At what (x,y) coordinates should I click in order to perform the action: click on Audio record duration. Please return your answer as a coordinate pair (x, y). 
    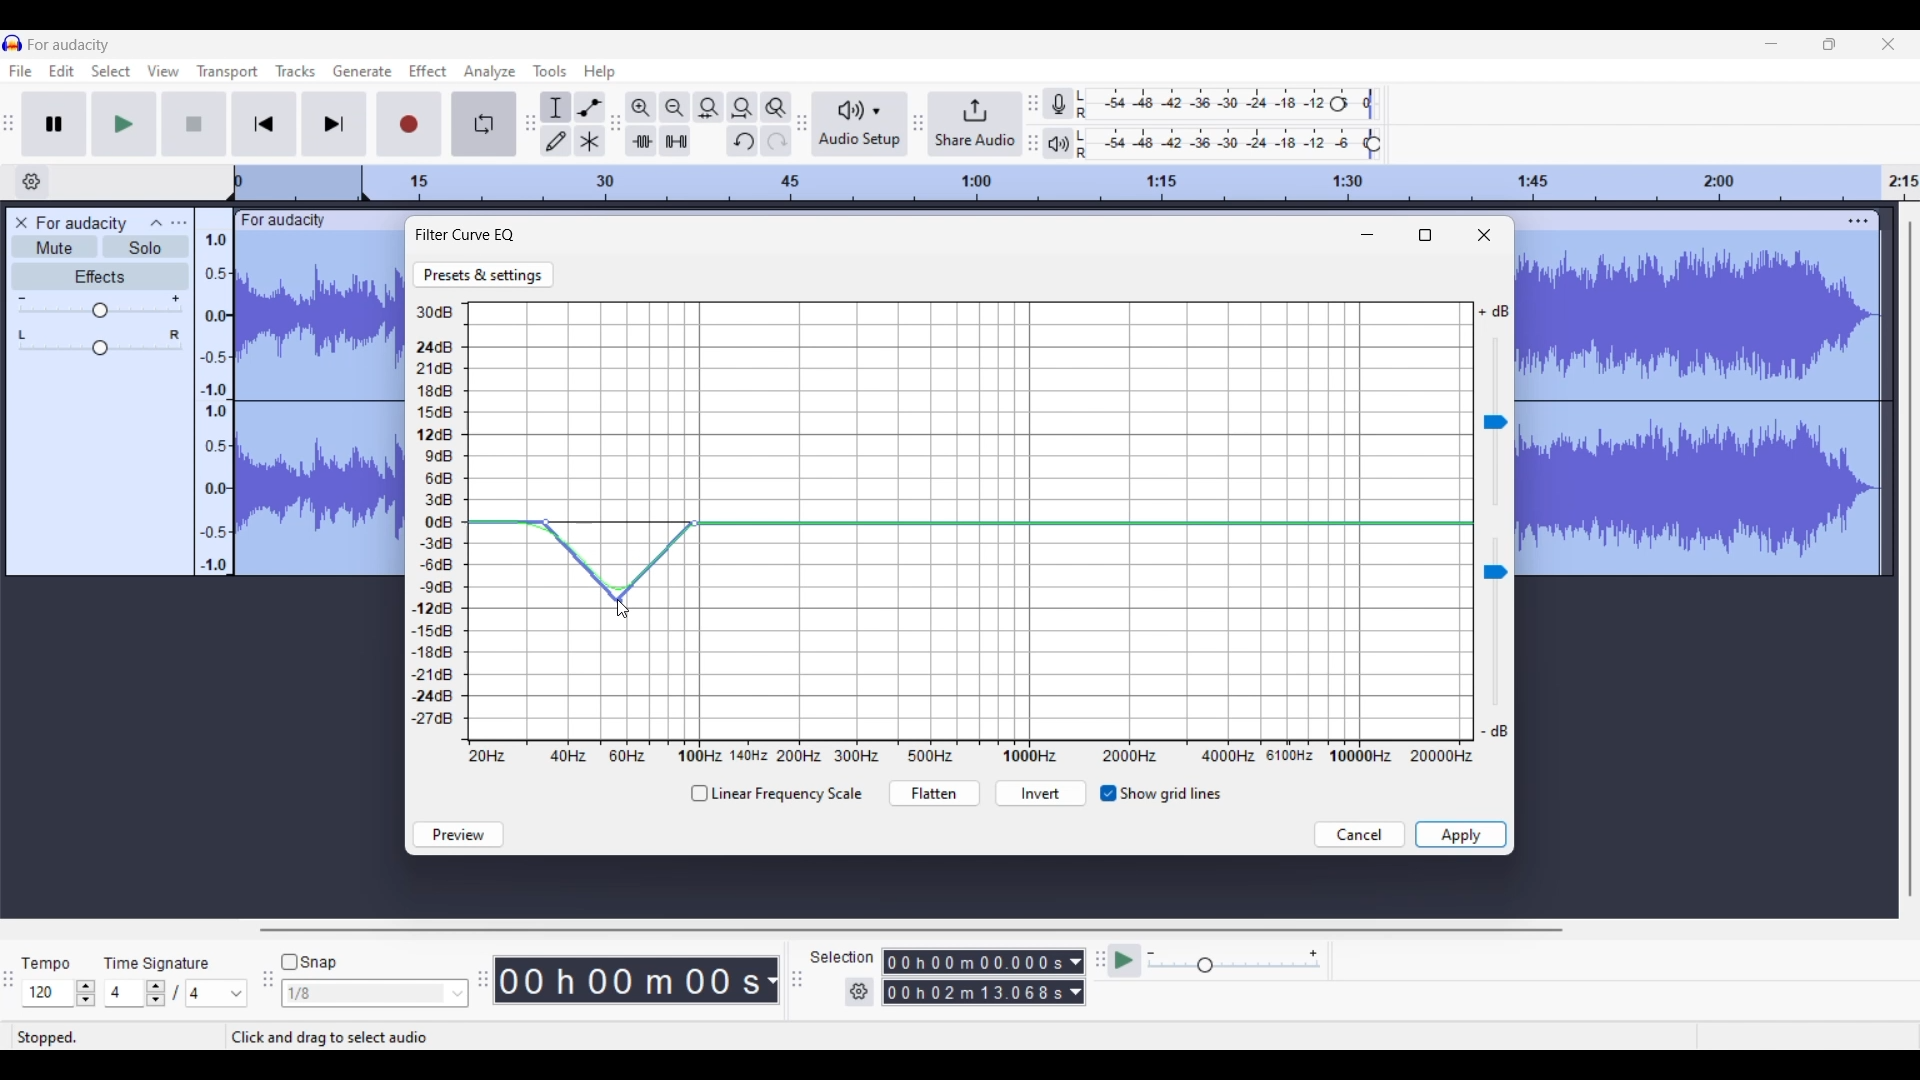
    Looking at the image, I should click on (772, 981).